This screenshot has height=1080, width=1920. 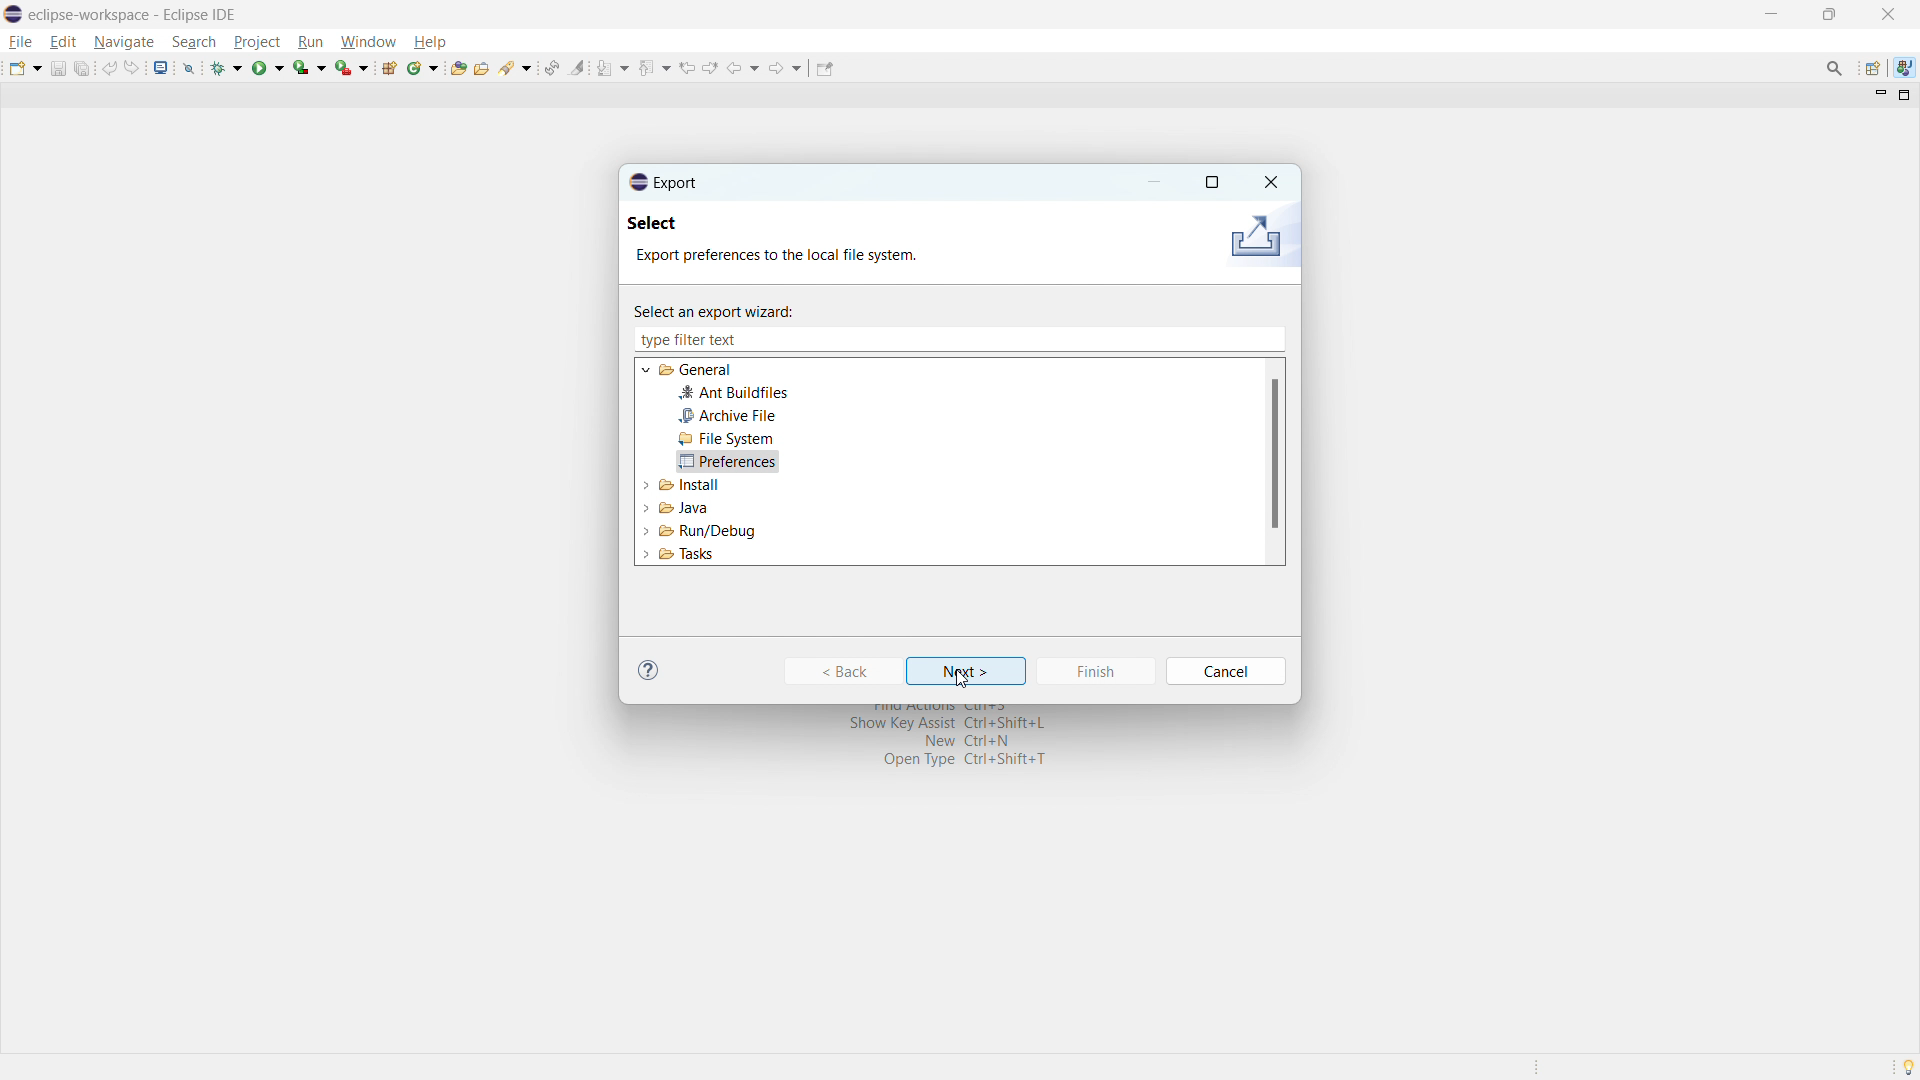 What do you see at coordinates (705, 557) in the screenshot?
I see `Tasks` at bounding box center [705, 557].